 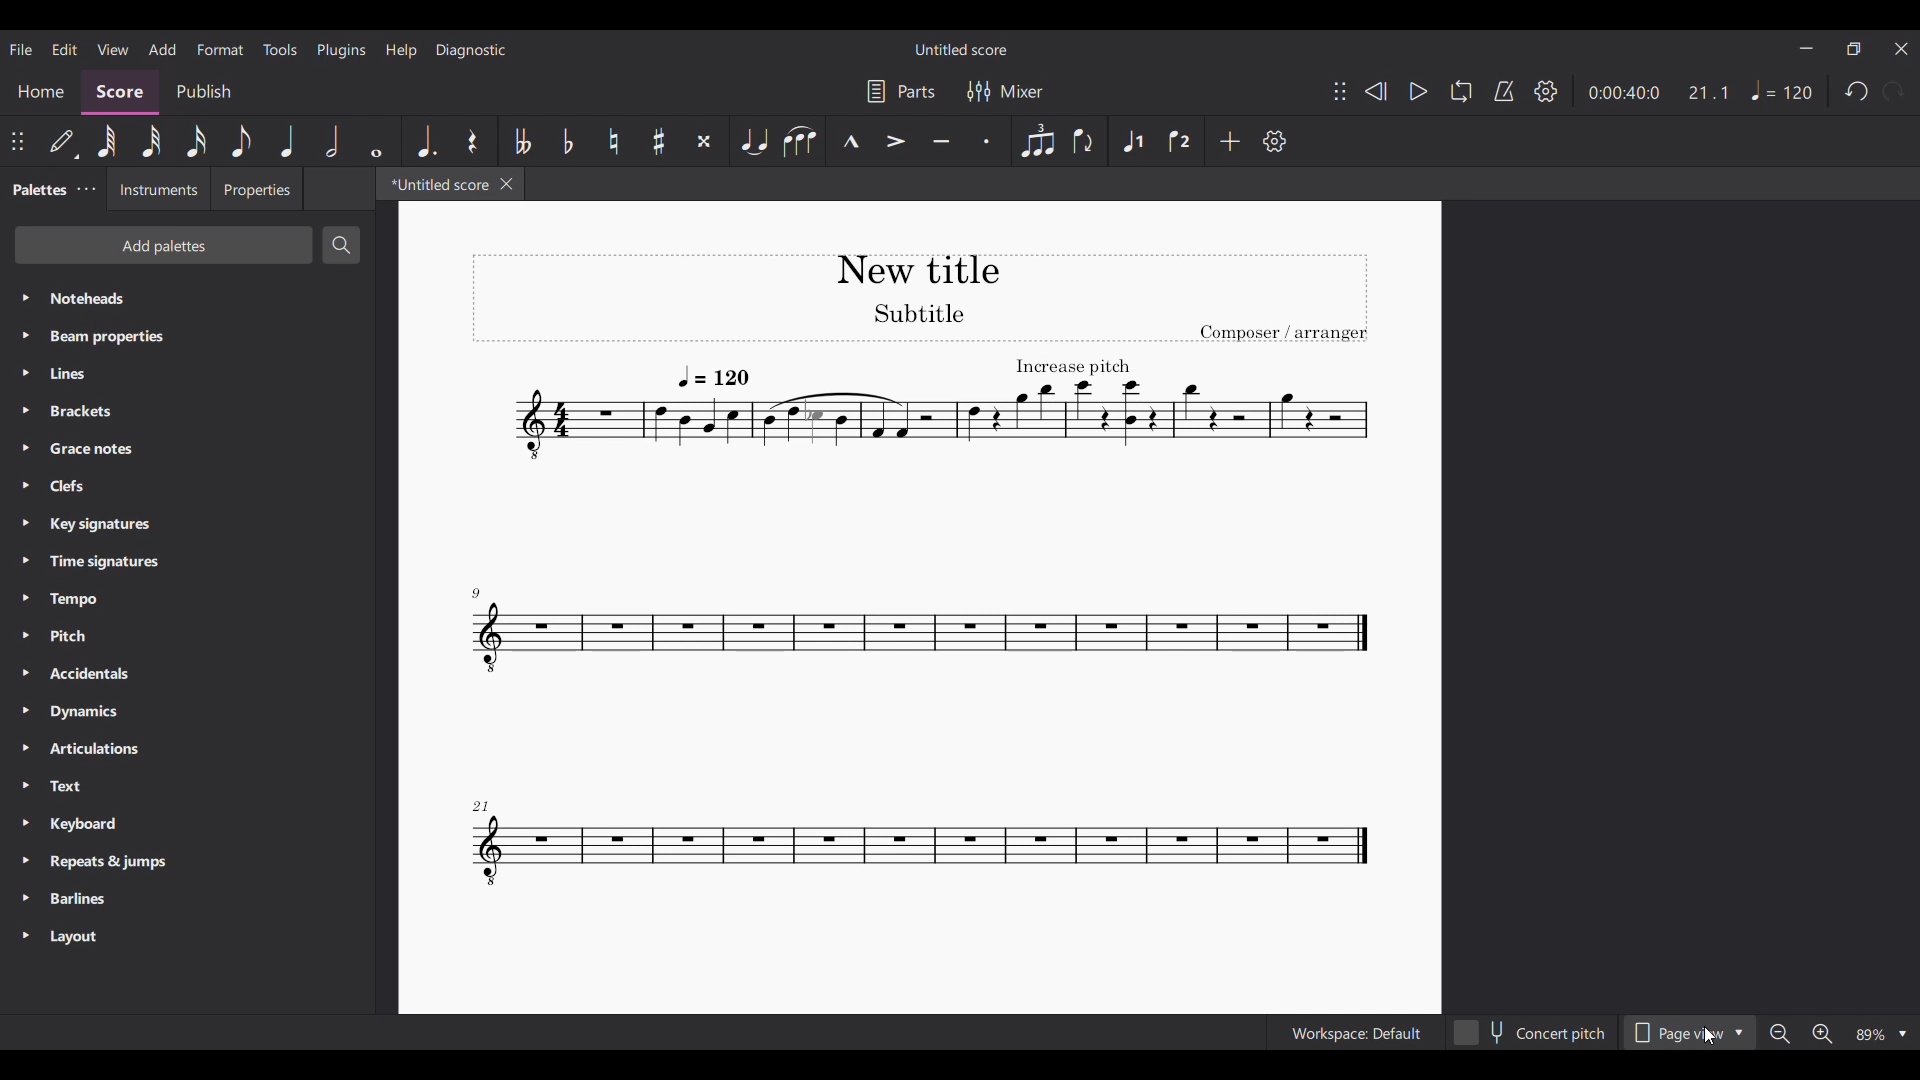 What do you see at coordinates (65, 48) in the screenshot?
I see `Edit menu` at bounding box center [65, 48].